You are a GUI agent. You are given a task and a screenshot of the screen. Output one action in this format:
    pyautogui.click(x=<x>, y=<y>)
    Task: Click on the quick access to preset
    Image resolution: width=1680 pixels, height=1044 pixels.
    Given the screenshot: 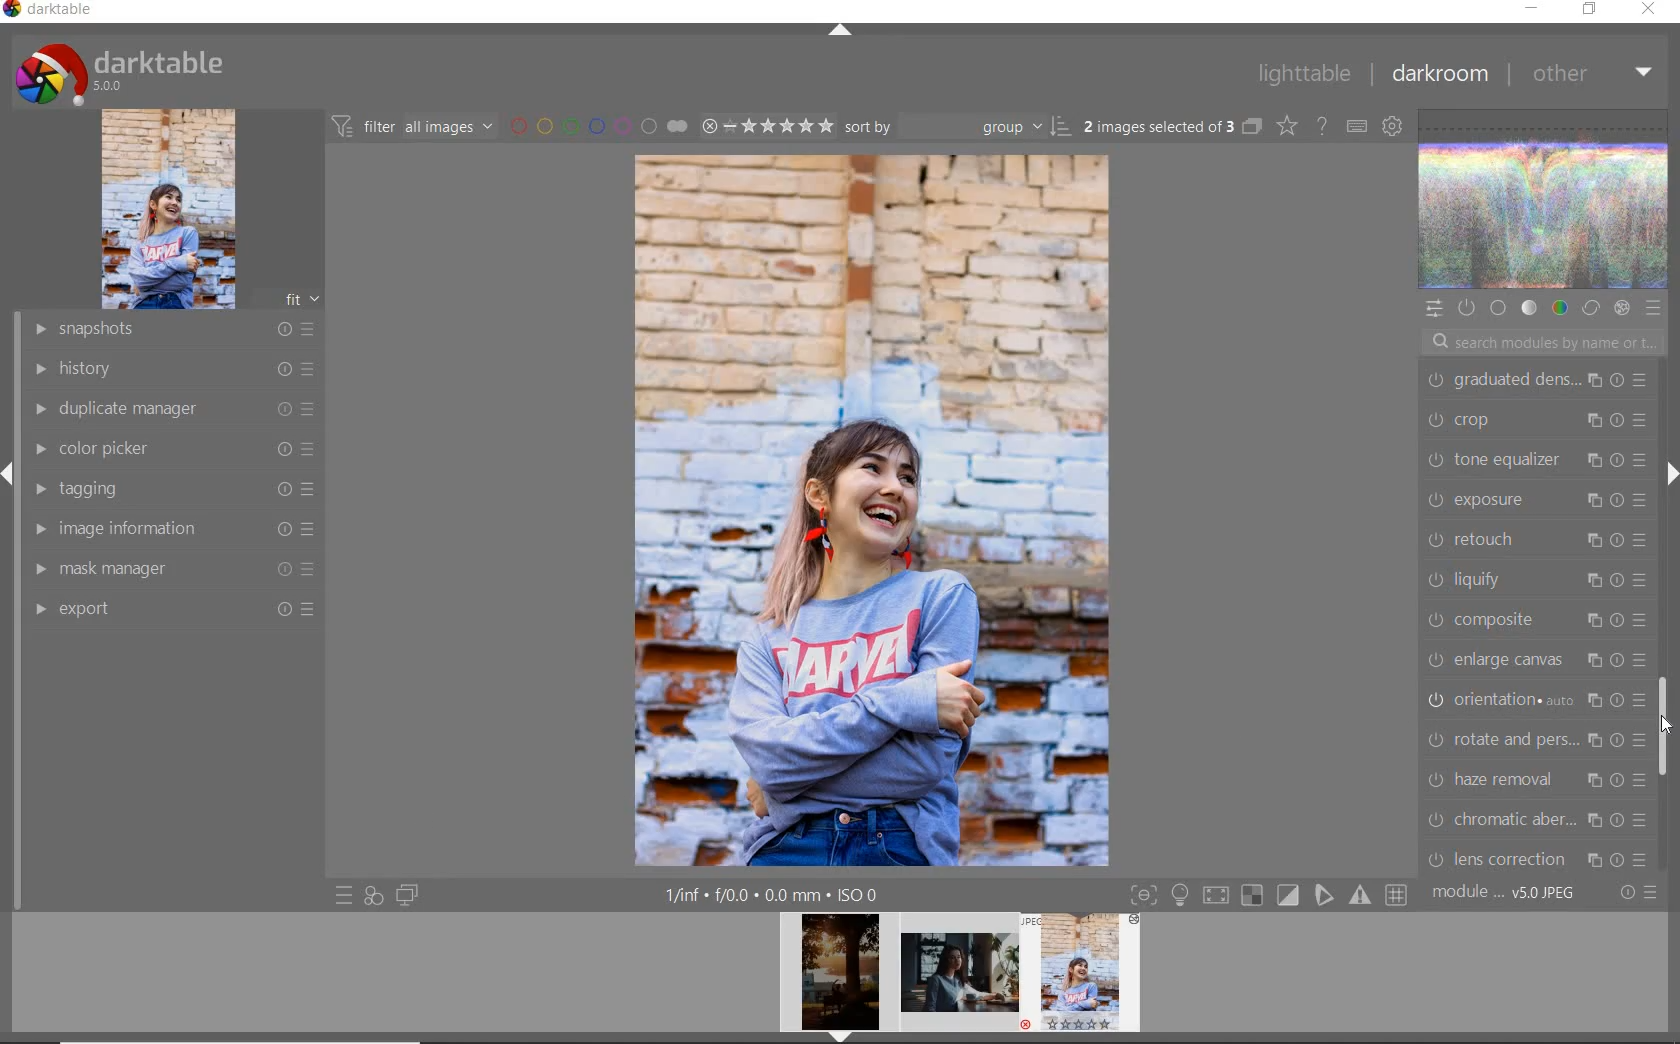 What is the action you would take?
    pyautogui.click(x=345, y=896)
    